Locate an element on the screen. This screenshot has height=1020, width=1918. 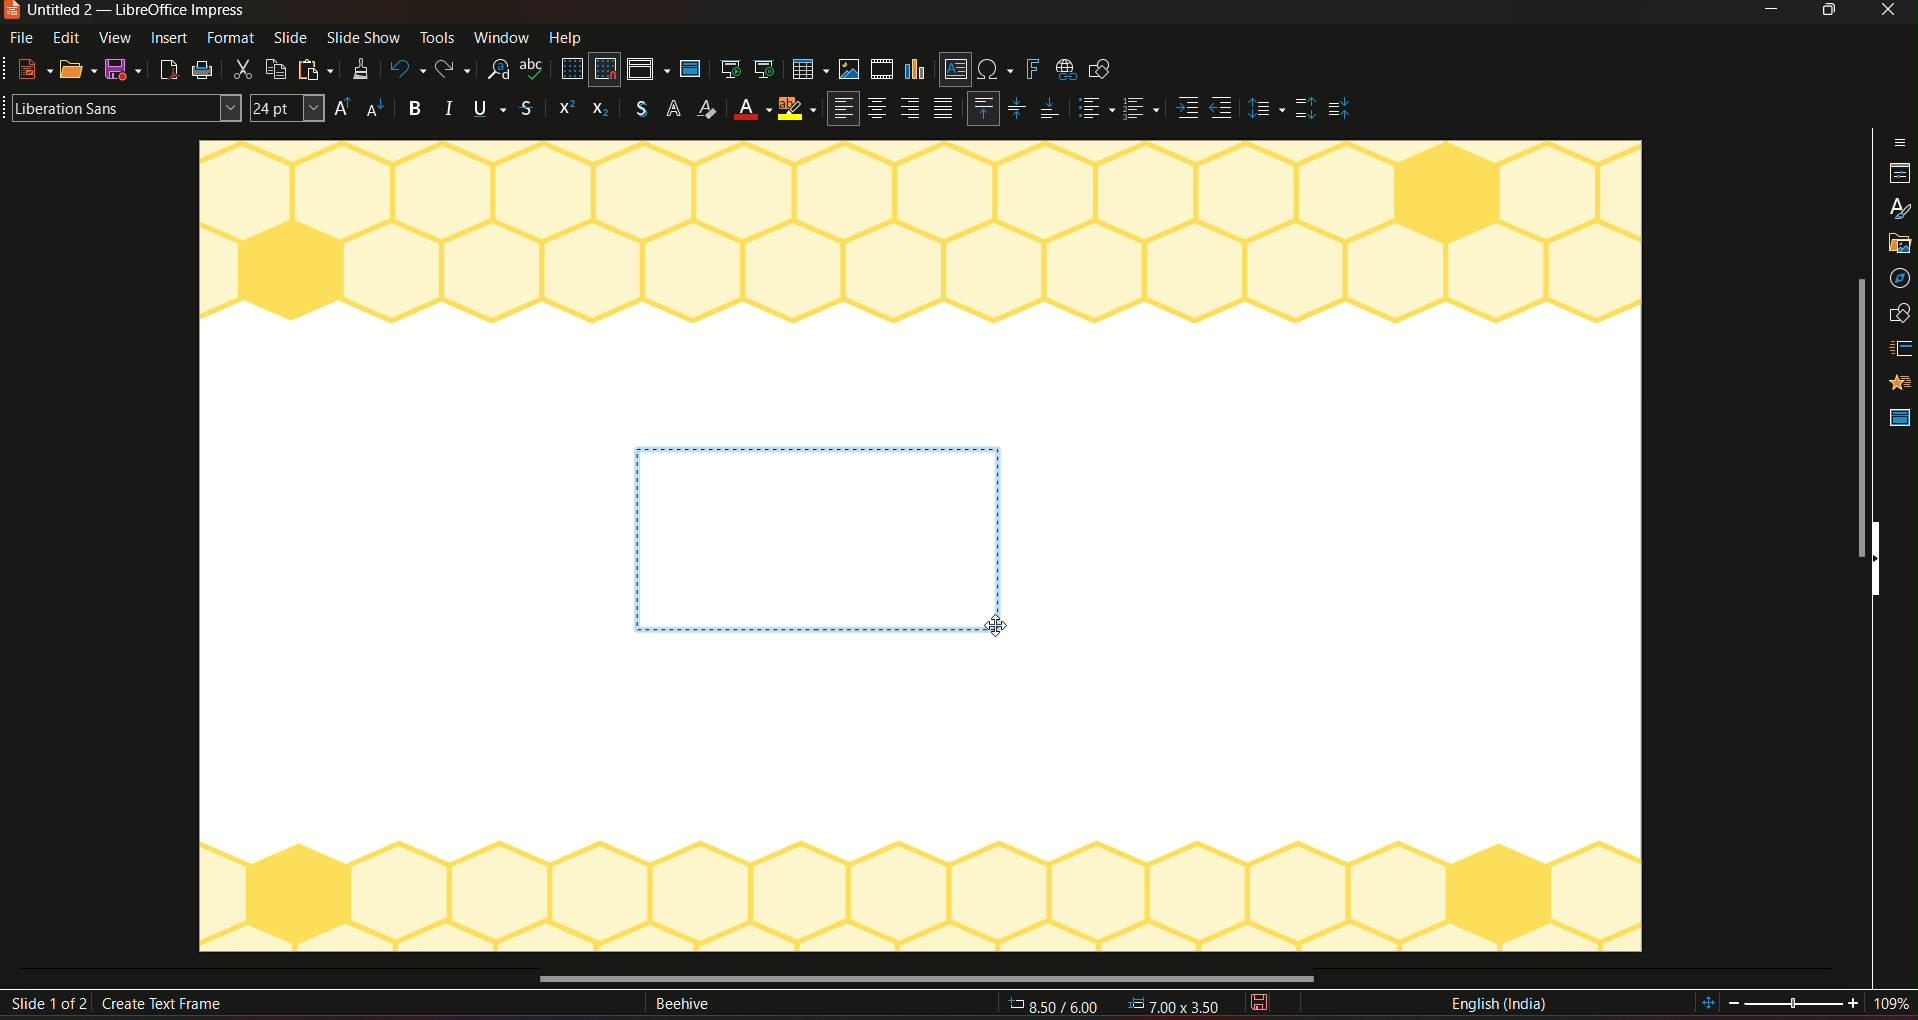
insert hyperlink is located at coordinates (1064, 68).